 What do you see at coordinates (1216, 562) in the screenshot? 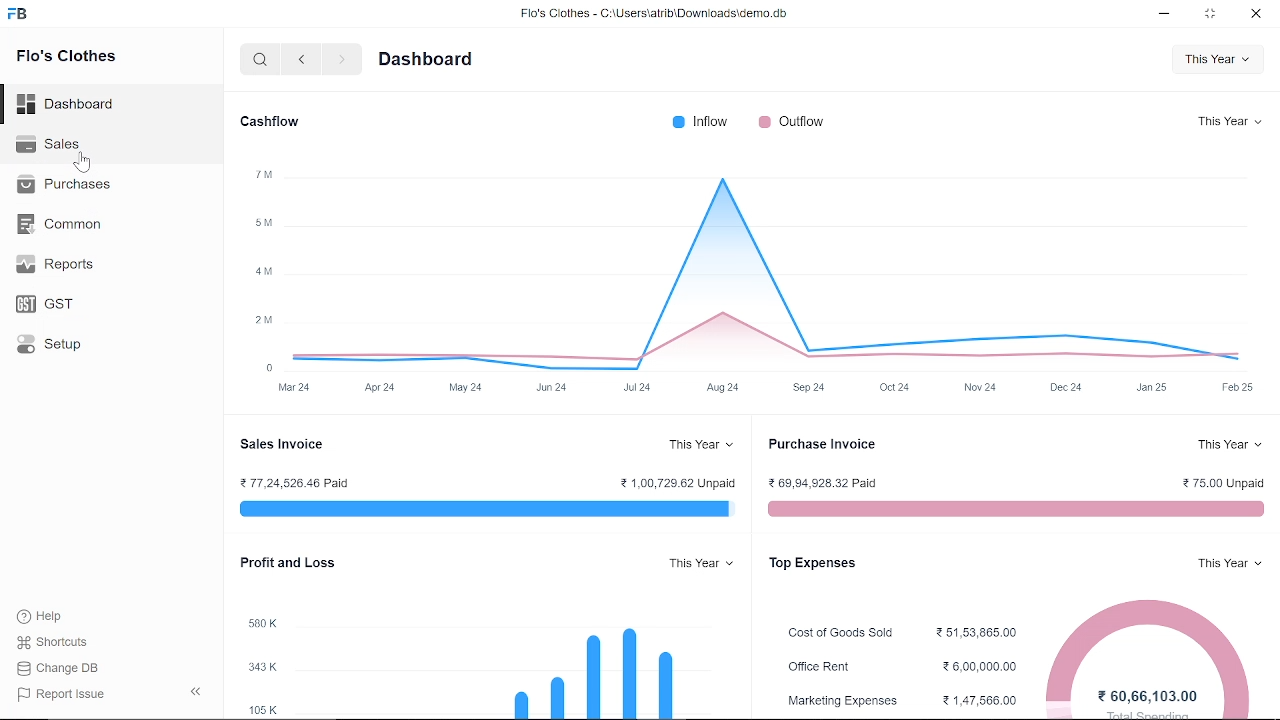
I see `This Year` at bounding box center [1216, 562].